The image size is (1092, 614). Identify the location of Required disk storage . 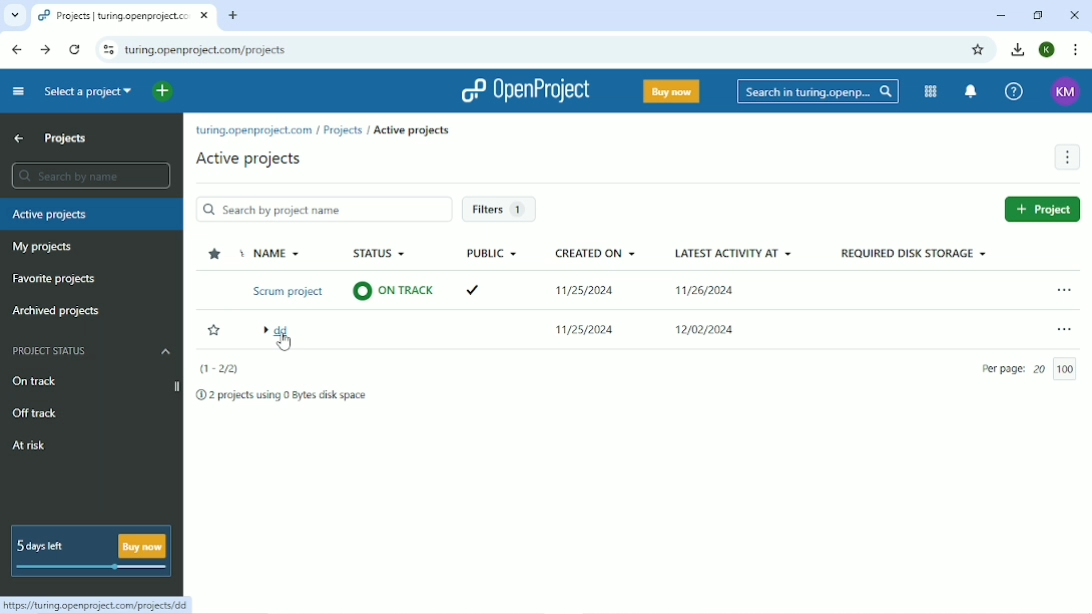
(913, 252).